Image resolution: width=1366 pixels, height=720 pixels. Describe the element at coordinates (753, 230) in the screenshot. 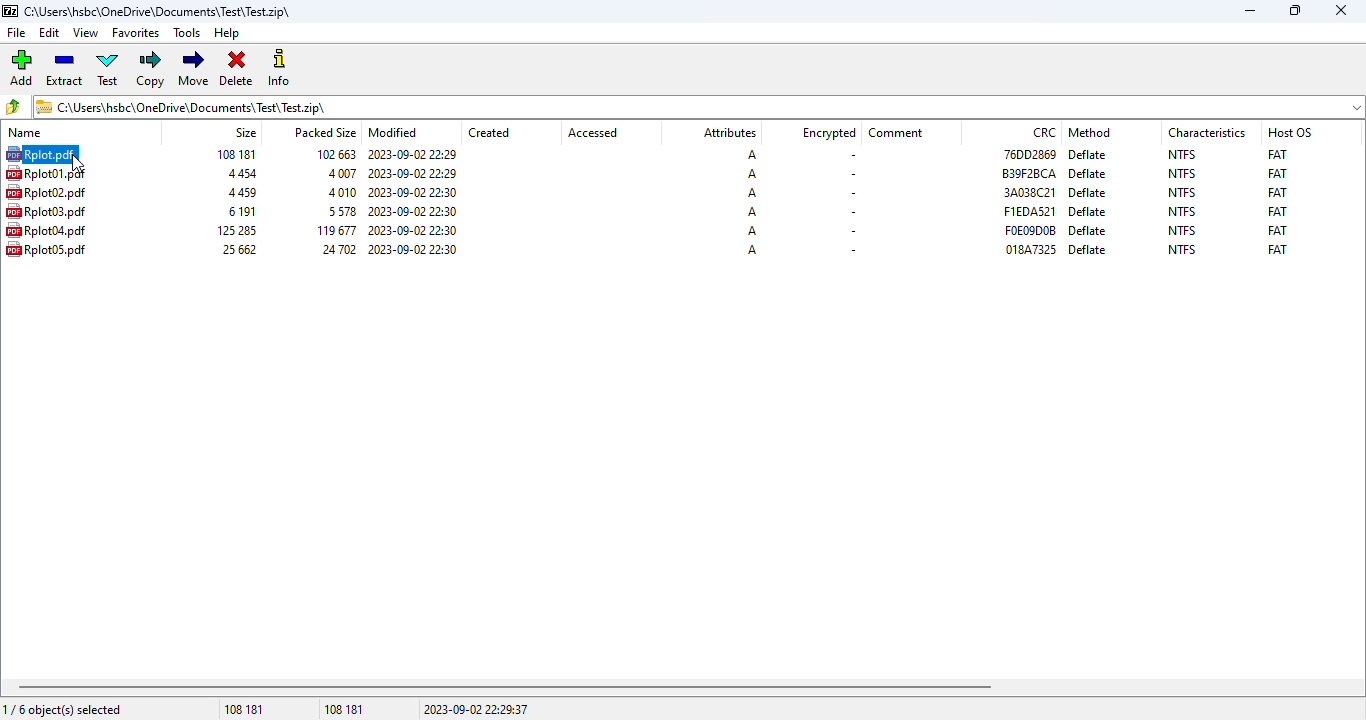

I see `A` at that location.